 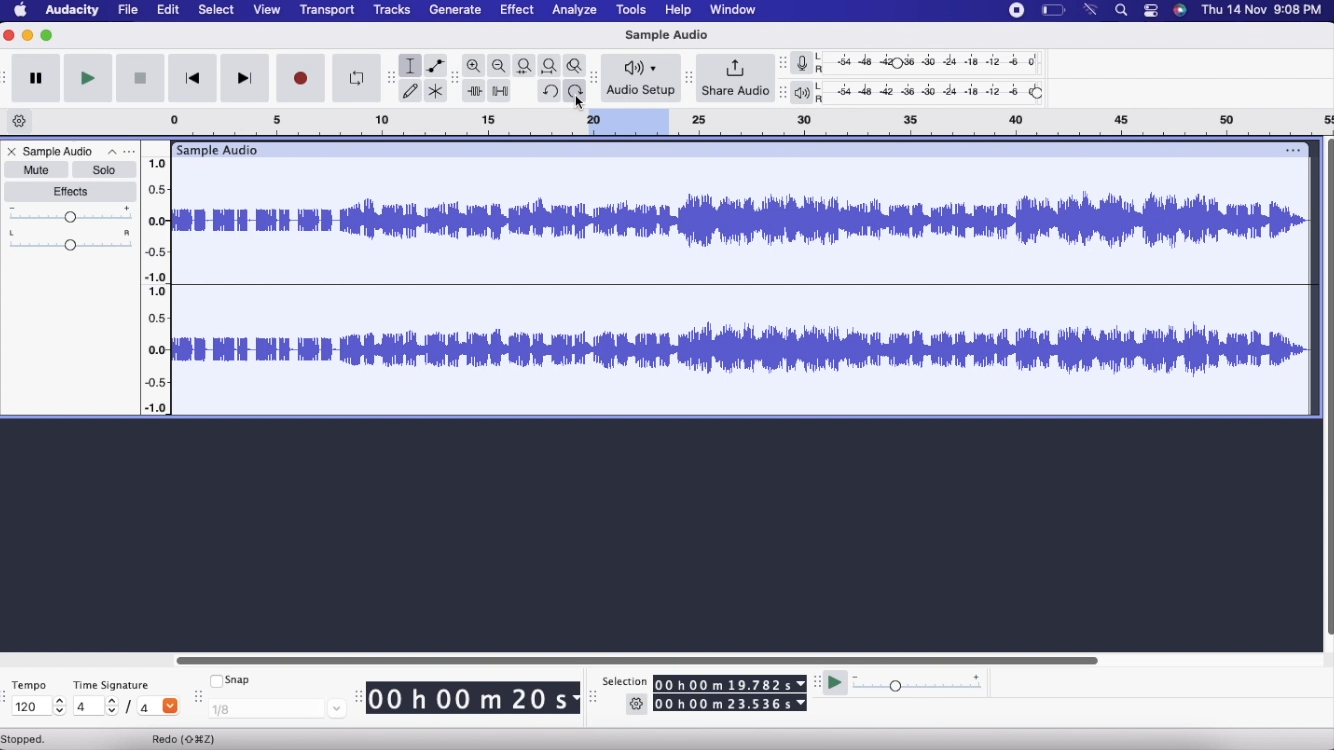 I want to click on Close, so click(x=13, y=153).